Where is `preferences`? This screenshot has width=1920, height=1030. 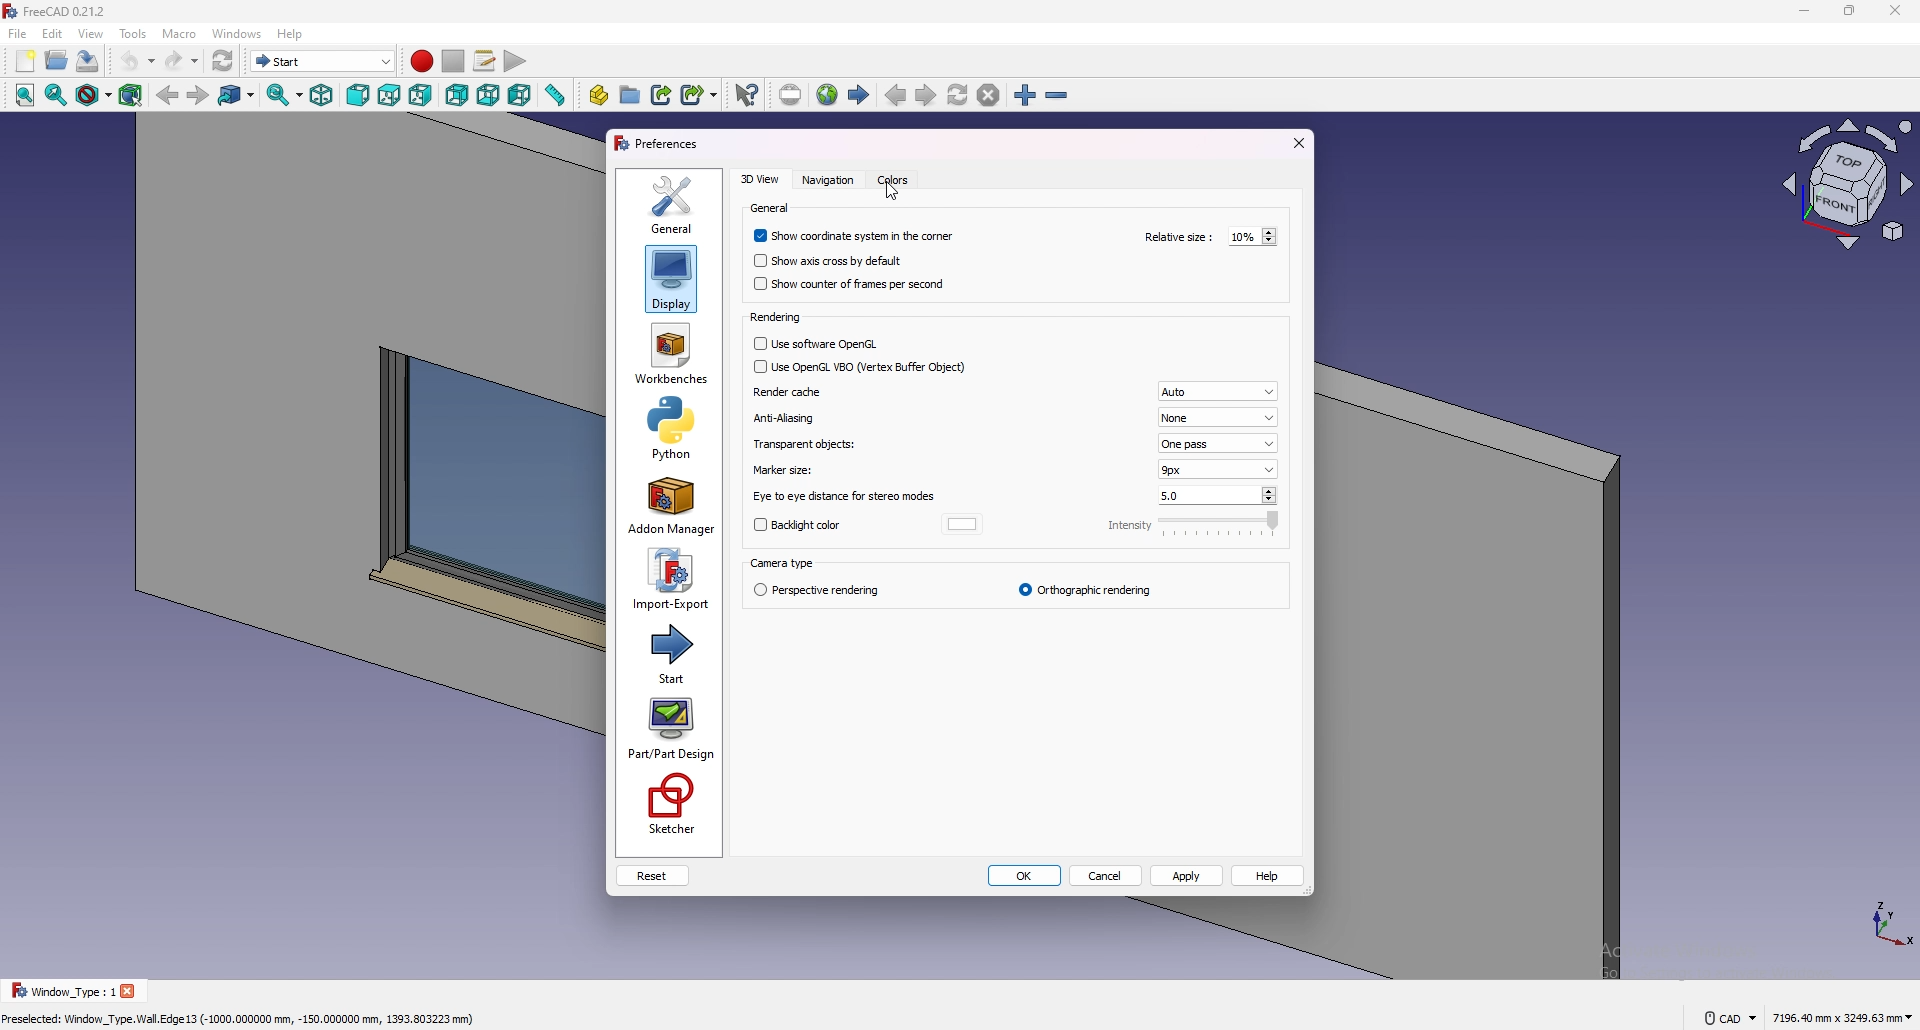 preferences is located at coordinates (658, 144).